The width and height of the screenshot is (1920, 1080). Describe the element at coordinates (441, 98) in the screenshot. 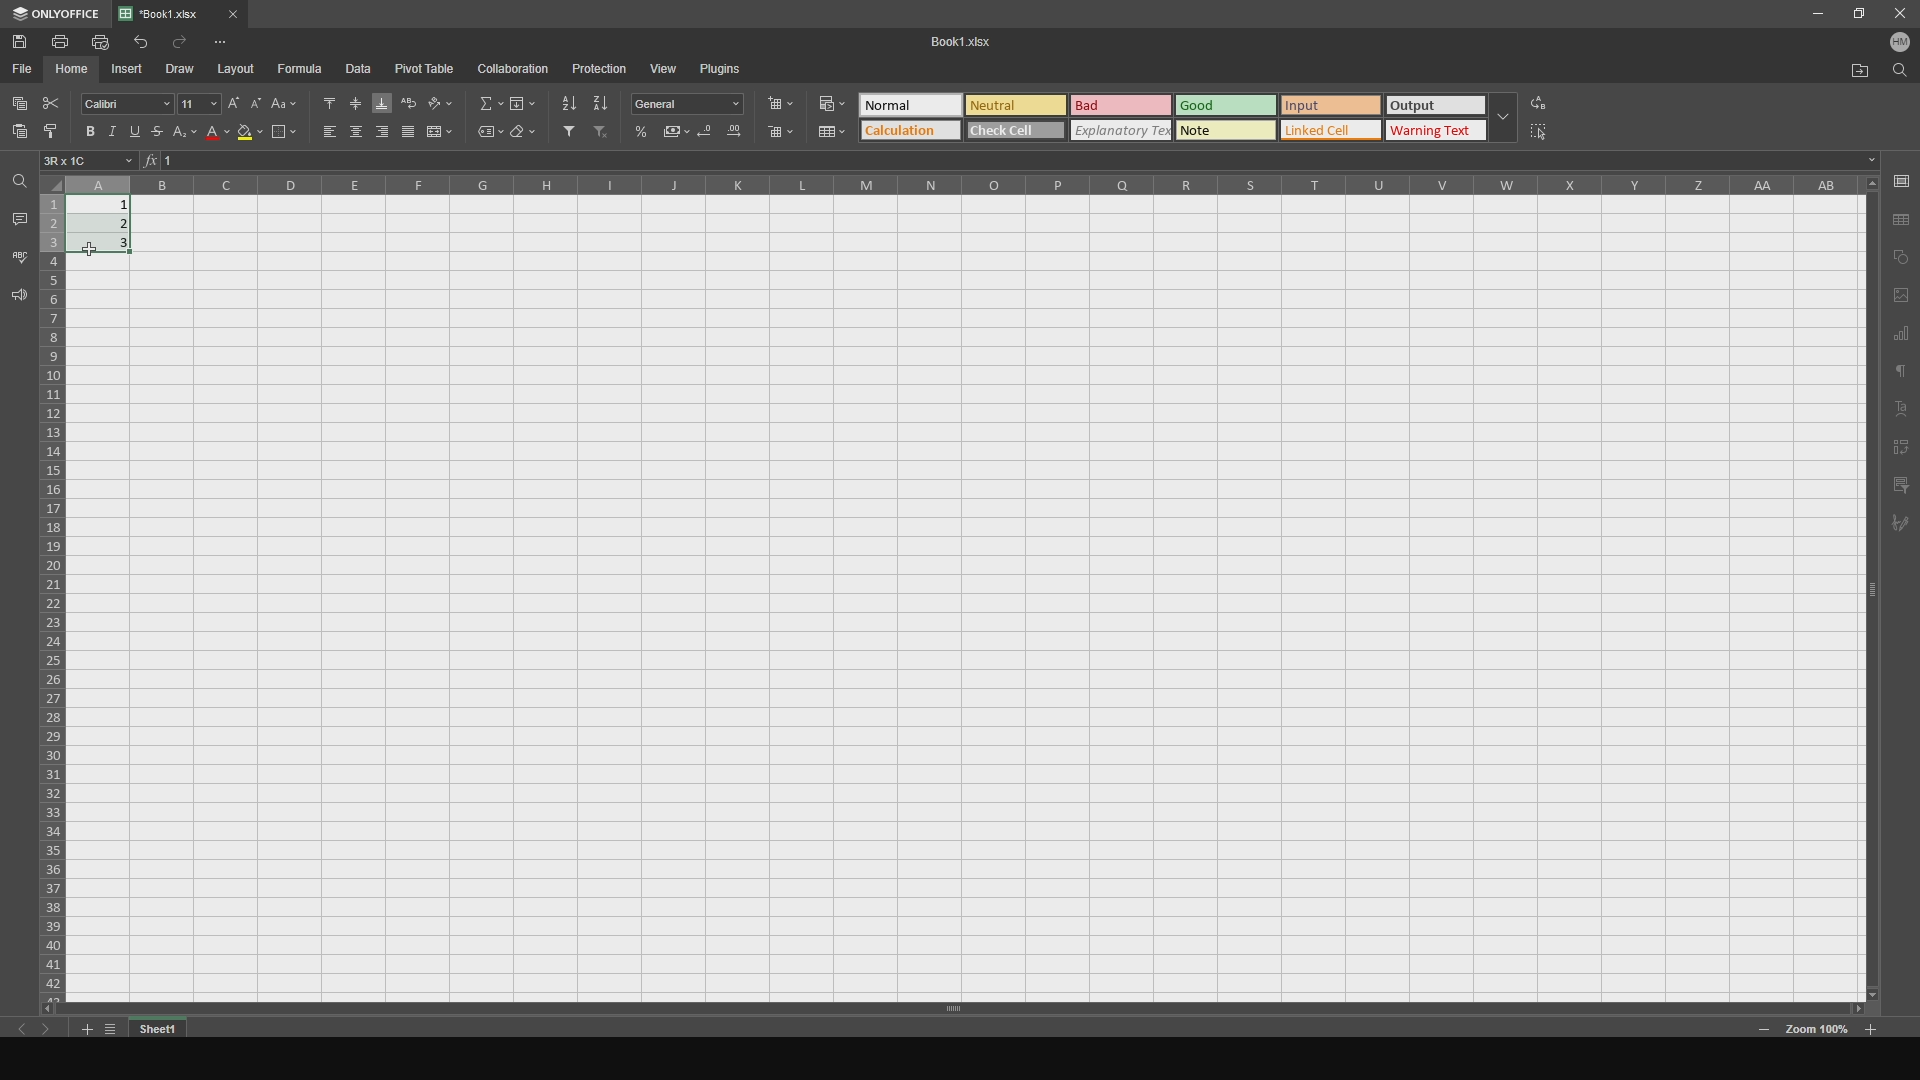

I see `orientation` at that location.